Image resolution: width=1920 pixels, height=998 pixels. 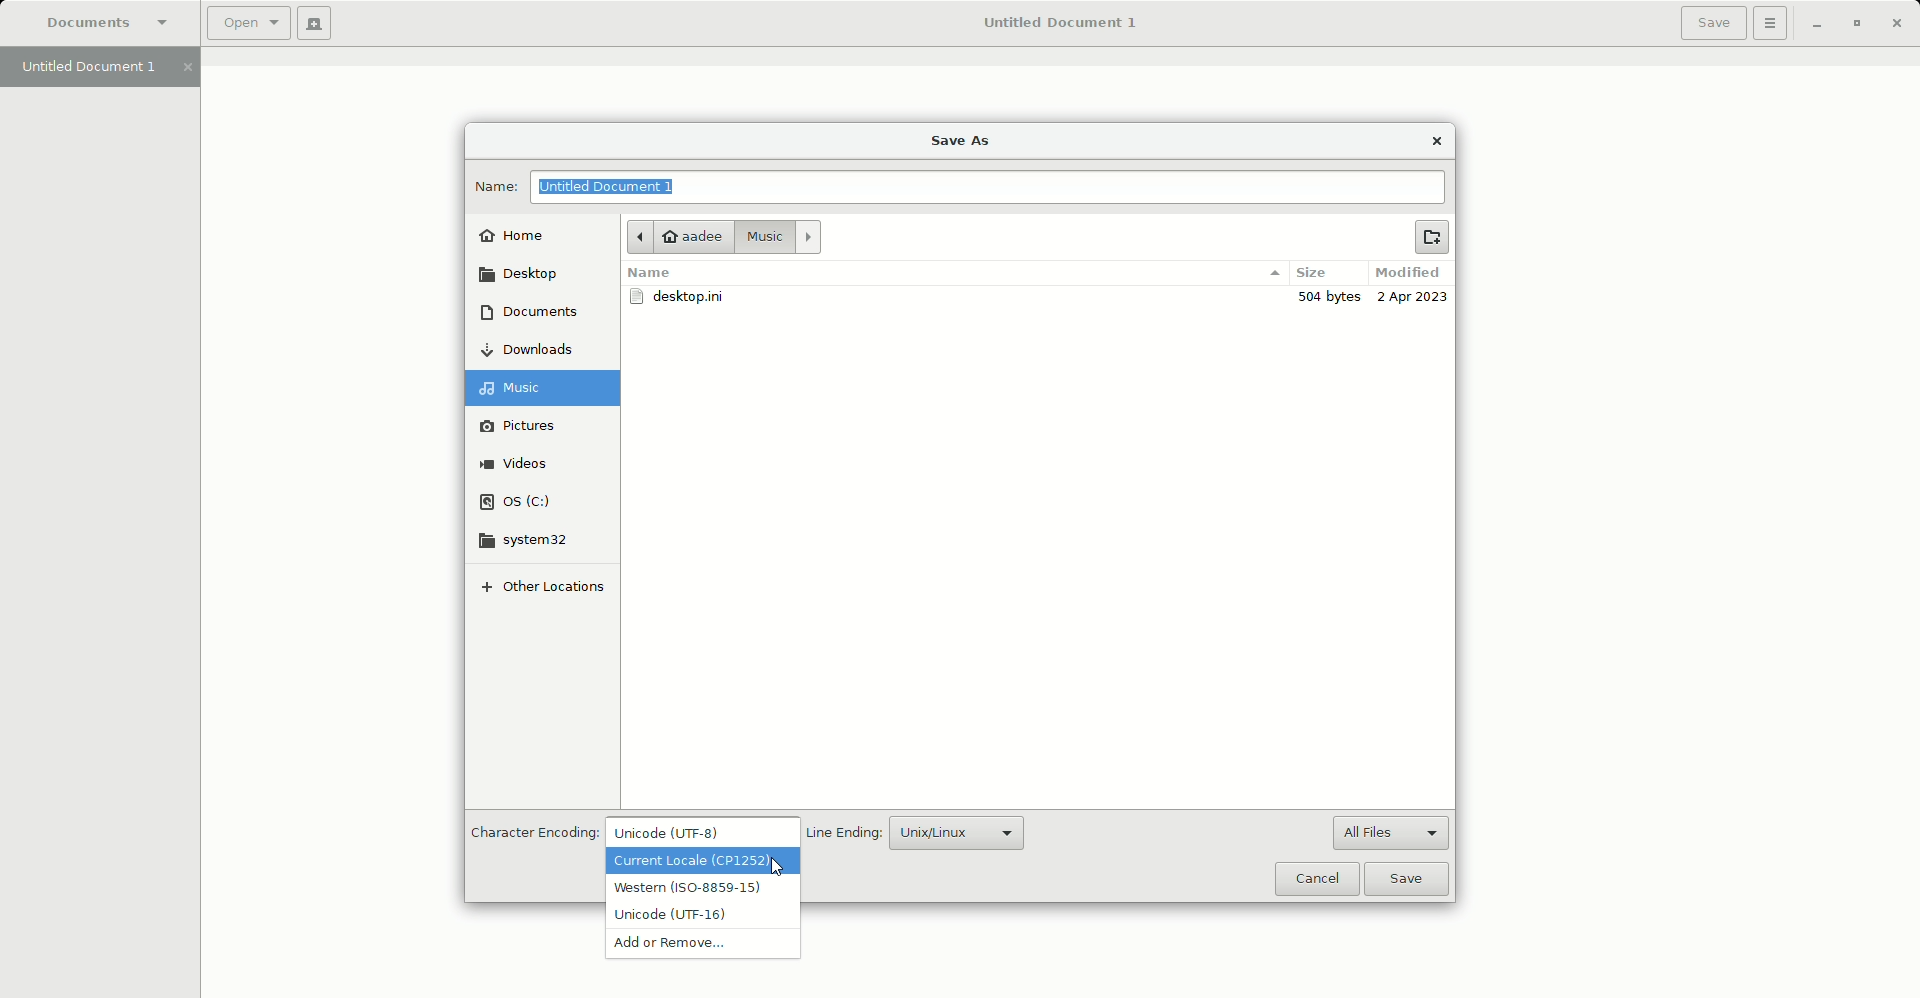 I want to click on File name, so click(x=998, y=186).